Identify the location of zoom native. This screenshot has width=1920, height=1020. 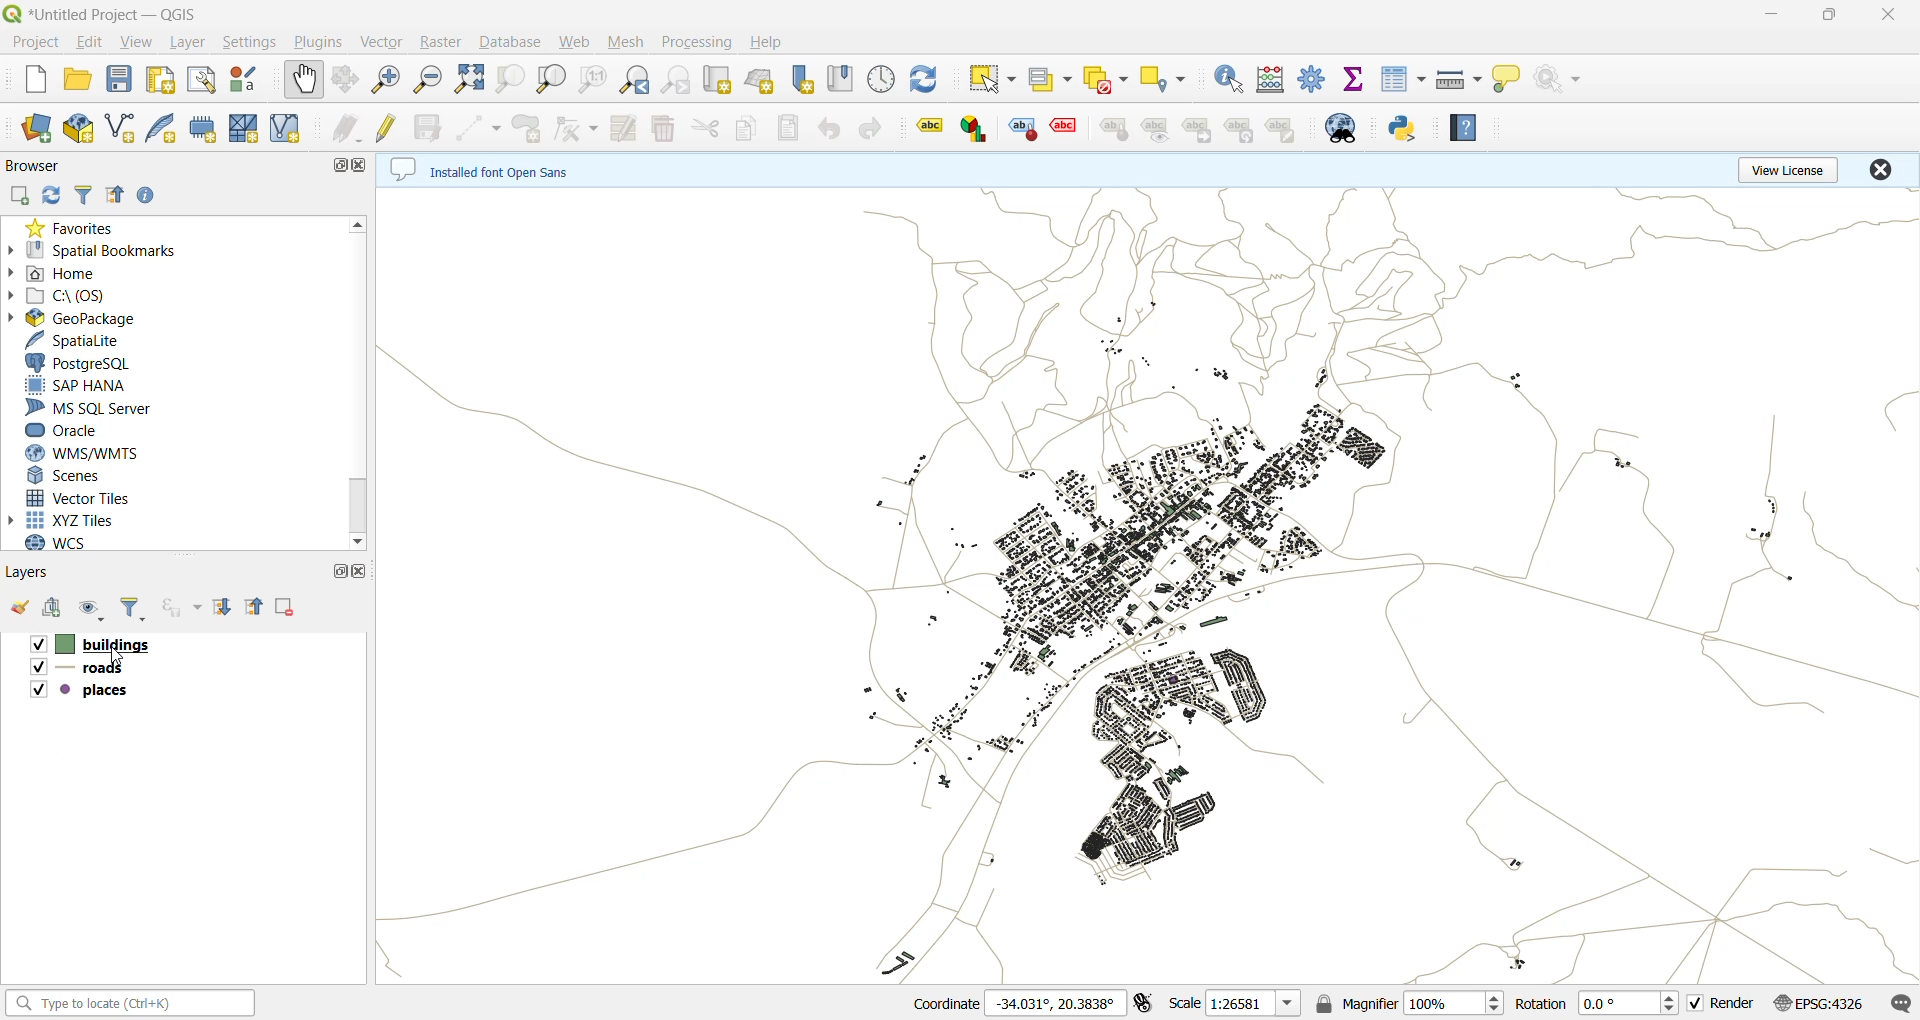
(592, 79).